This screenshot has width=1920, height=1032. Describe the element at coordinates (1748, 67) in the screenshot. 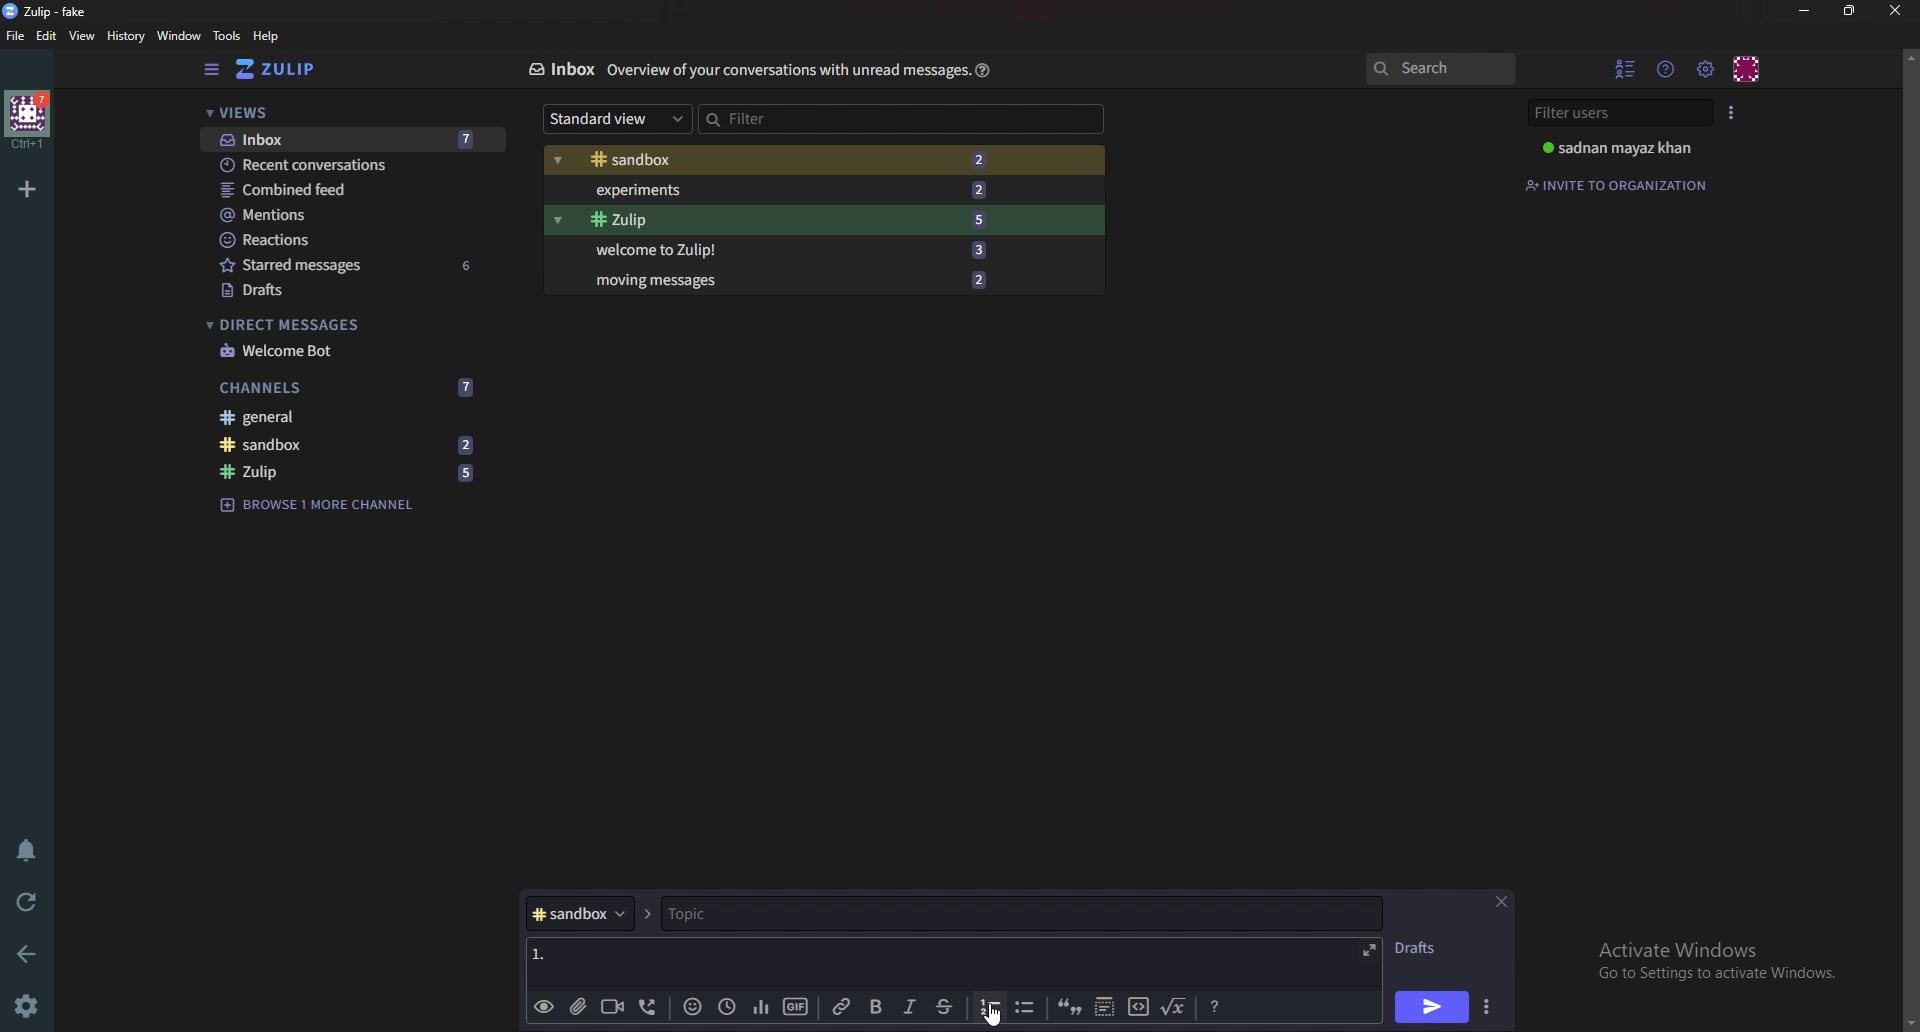

I see `Personal menu` at that location.